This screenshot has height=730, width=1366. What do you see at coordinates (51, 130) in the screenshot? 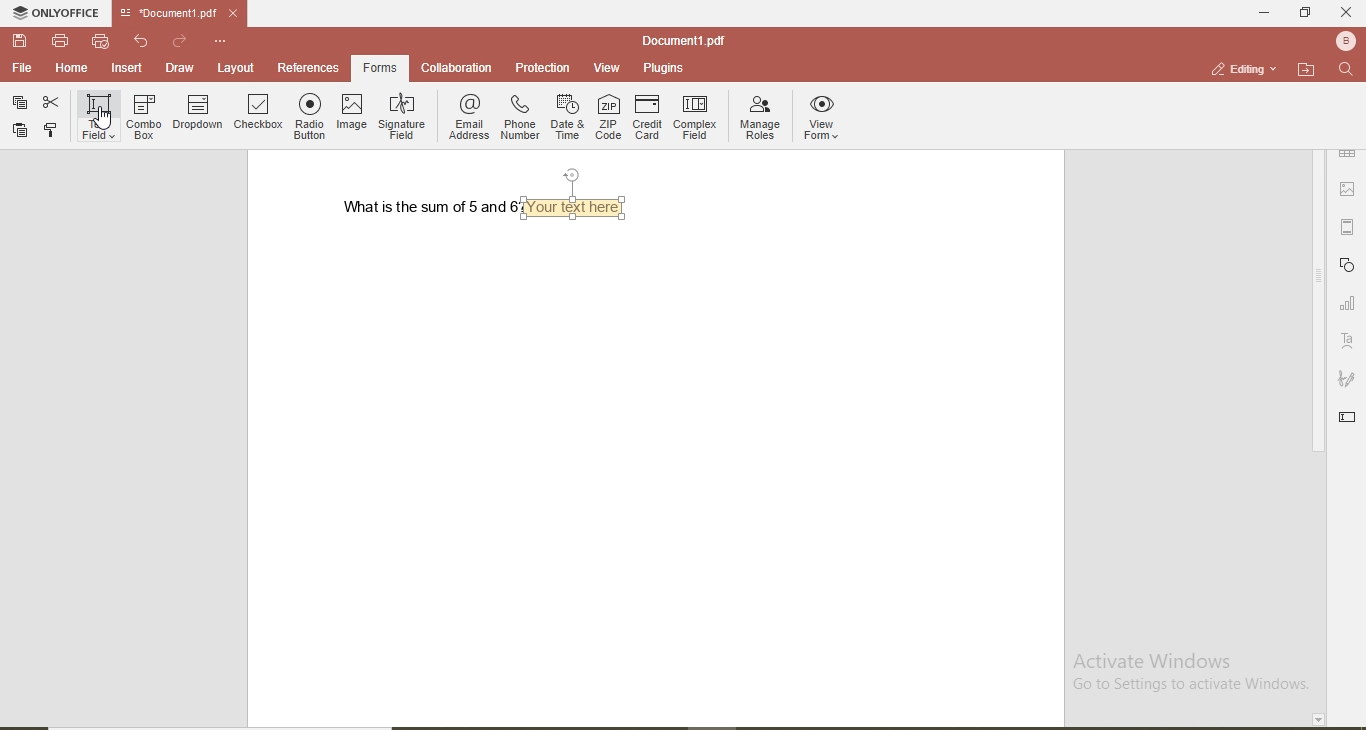
I see `copy` at bounding box center [51, 130].